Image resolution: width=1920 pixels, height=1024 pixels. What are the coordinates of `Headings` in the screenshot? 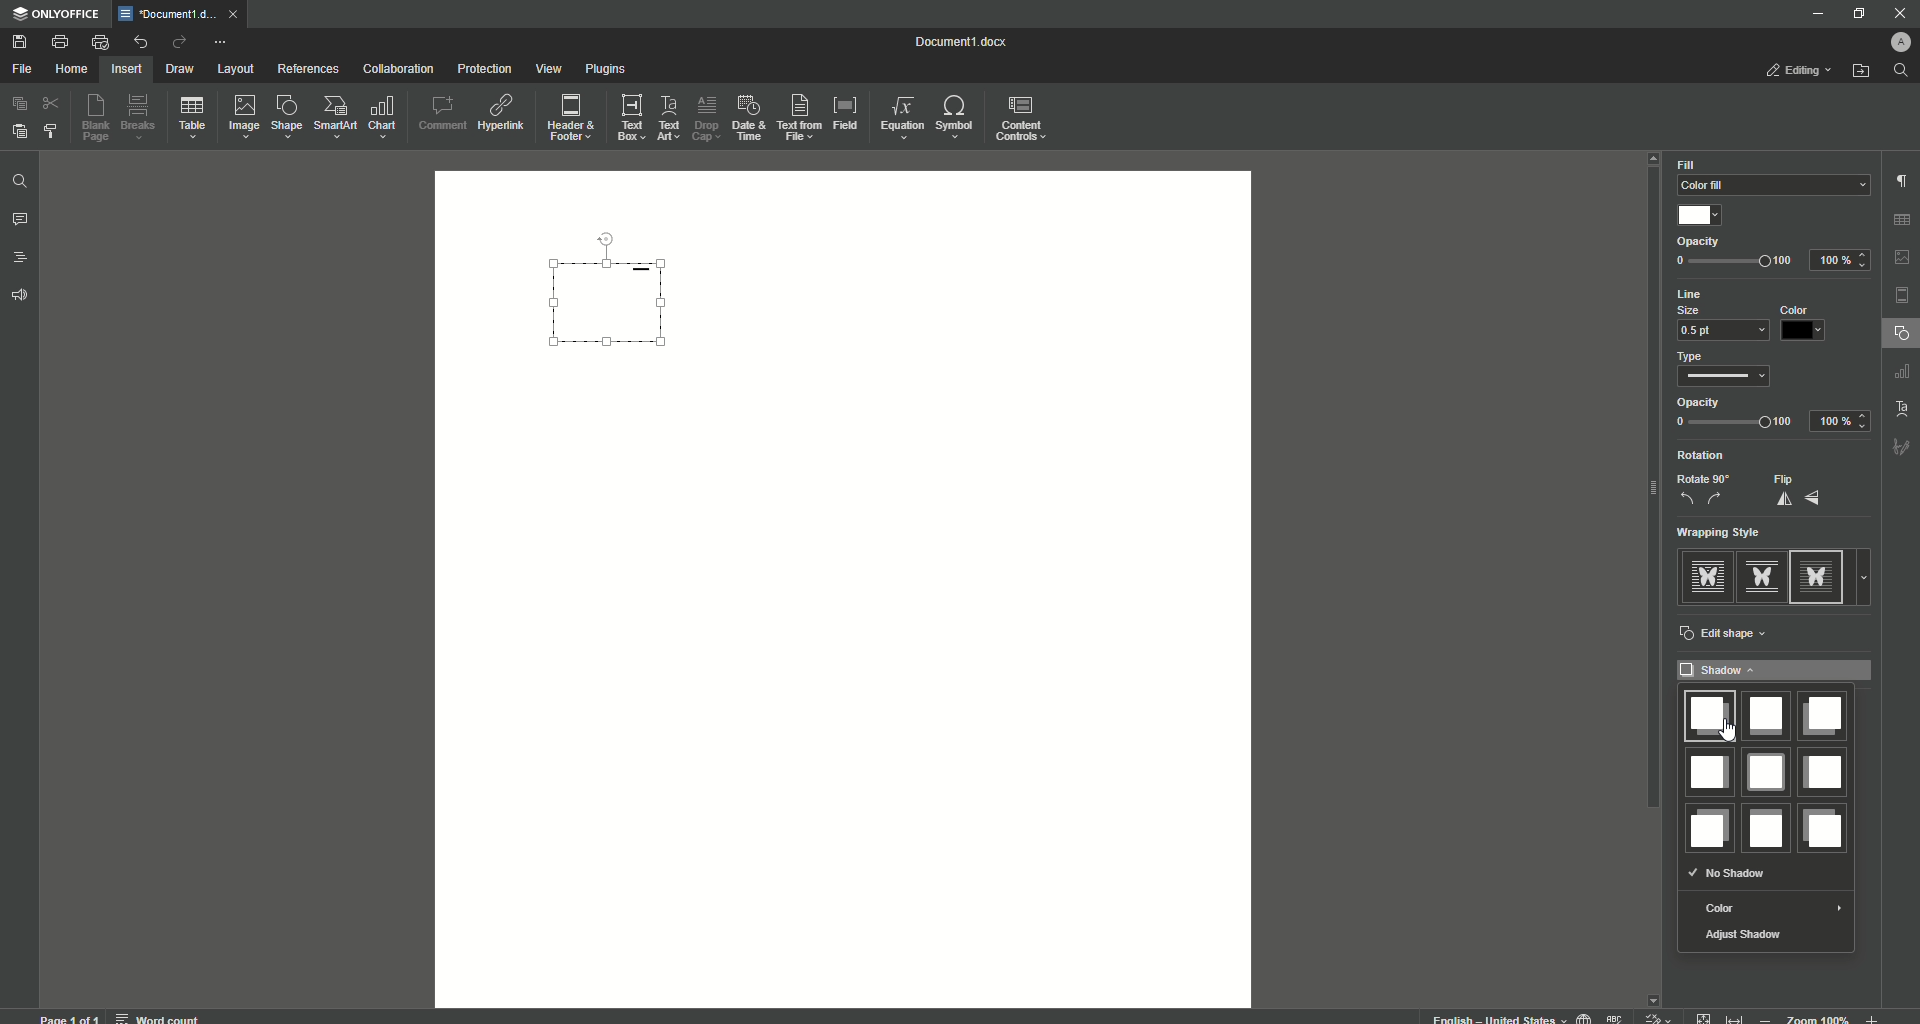 It's located at (22, 258).